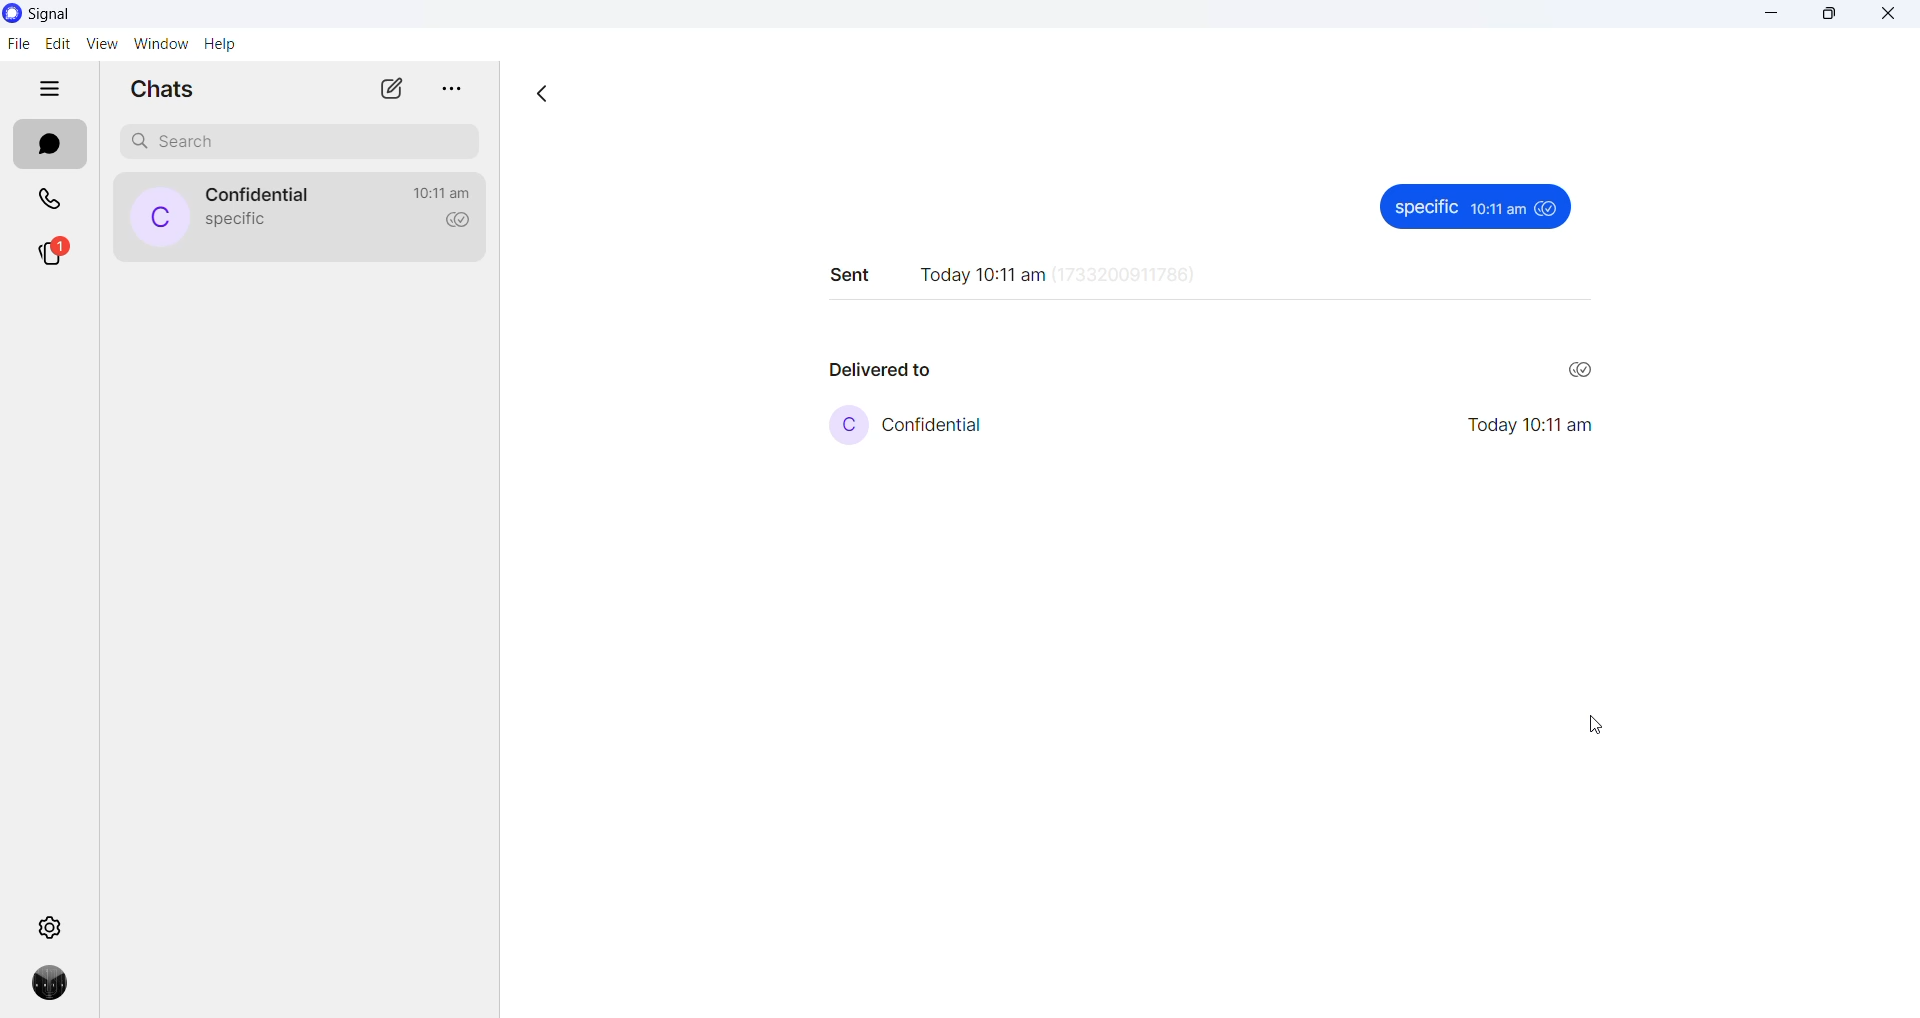 The width and height of the screenshot is (1920, 1018). Describe the element at coordinates (1587, 372) in the screenshot. I see `read recipient` at that location.